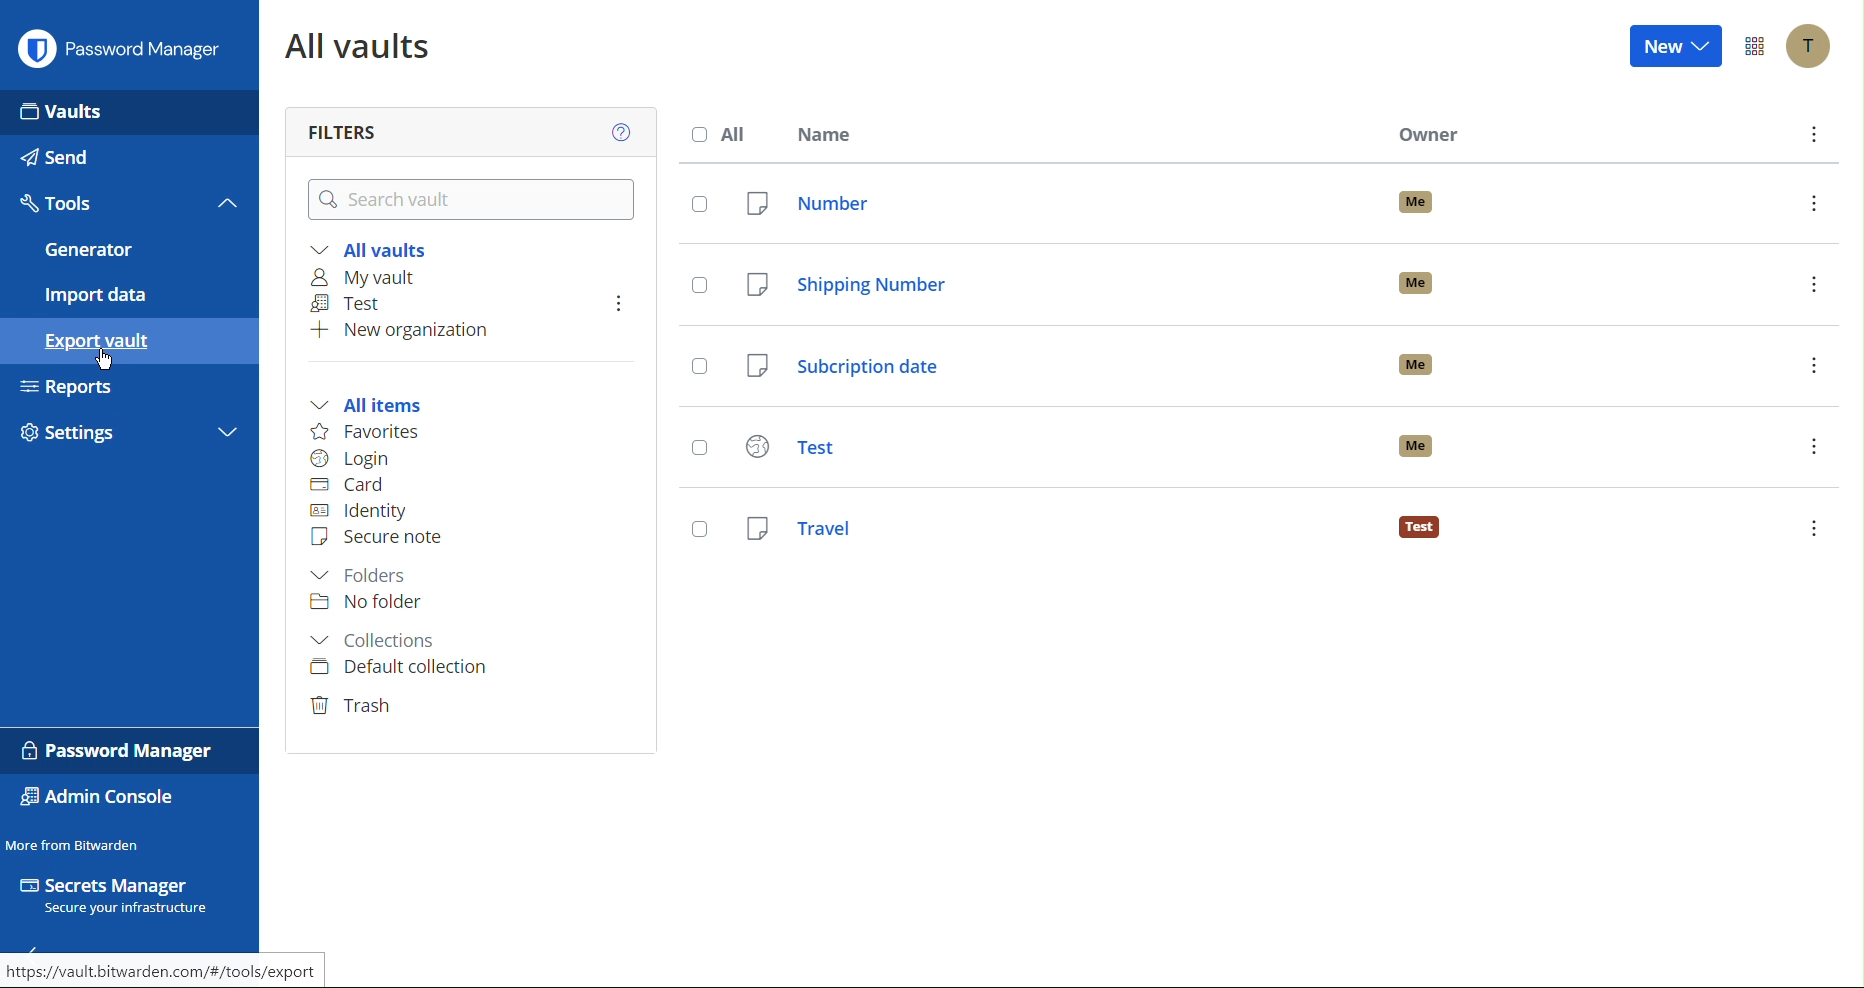 The width and height of the screenshot is (1864, 988). What do you see at coordinates (405, 334) in the screenshot?
I see `New organization` at bounding box center [405, 334].